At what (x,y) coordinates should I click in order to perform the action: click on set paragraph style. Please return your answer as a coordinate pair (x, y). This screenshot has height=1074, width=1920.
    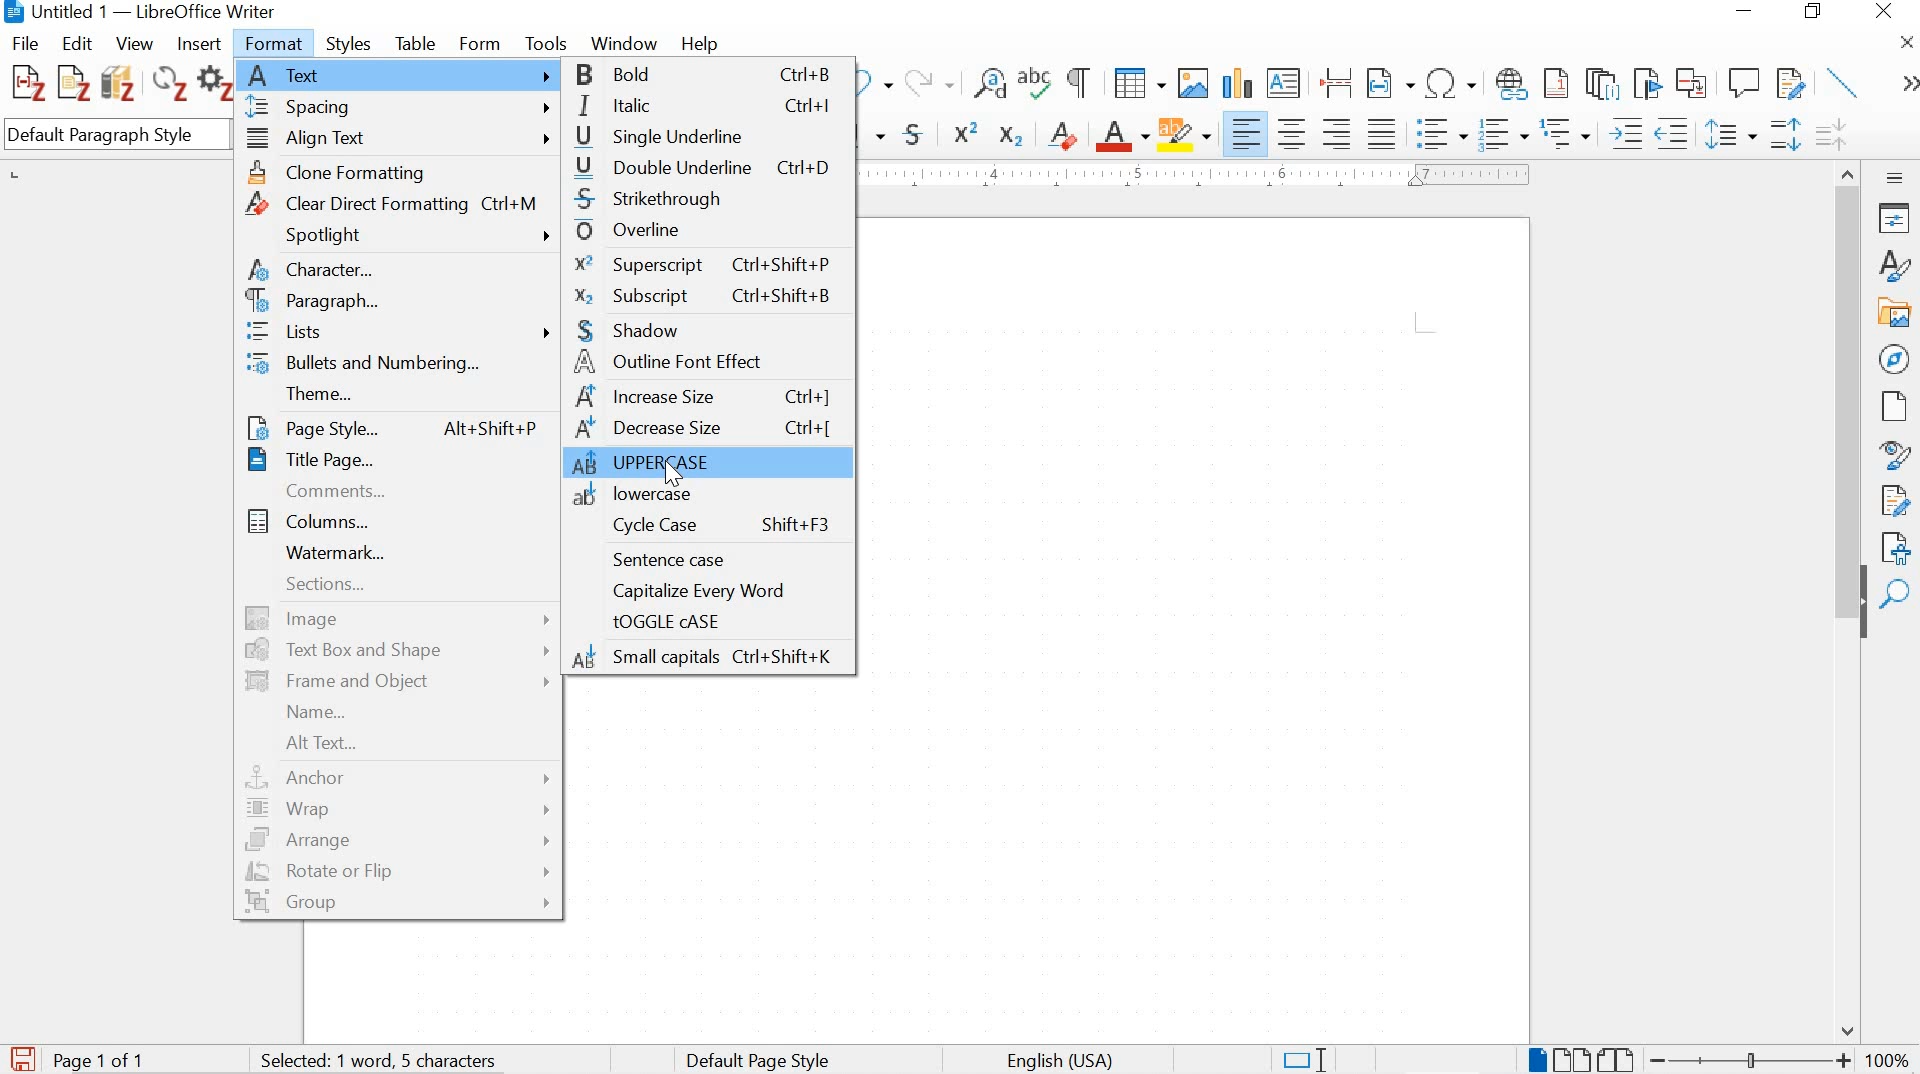
    Looking at the image, I should click on (118, 137).